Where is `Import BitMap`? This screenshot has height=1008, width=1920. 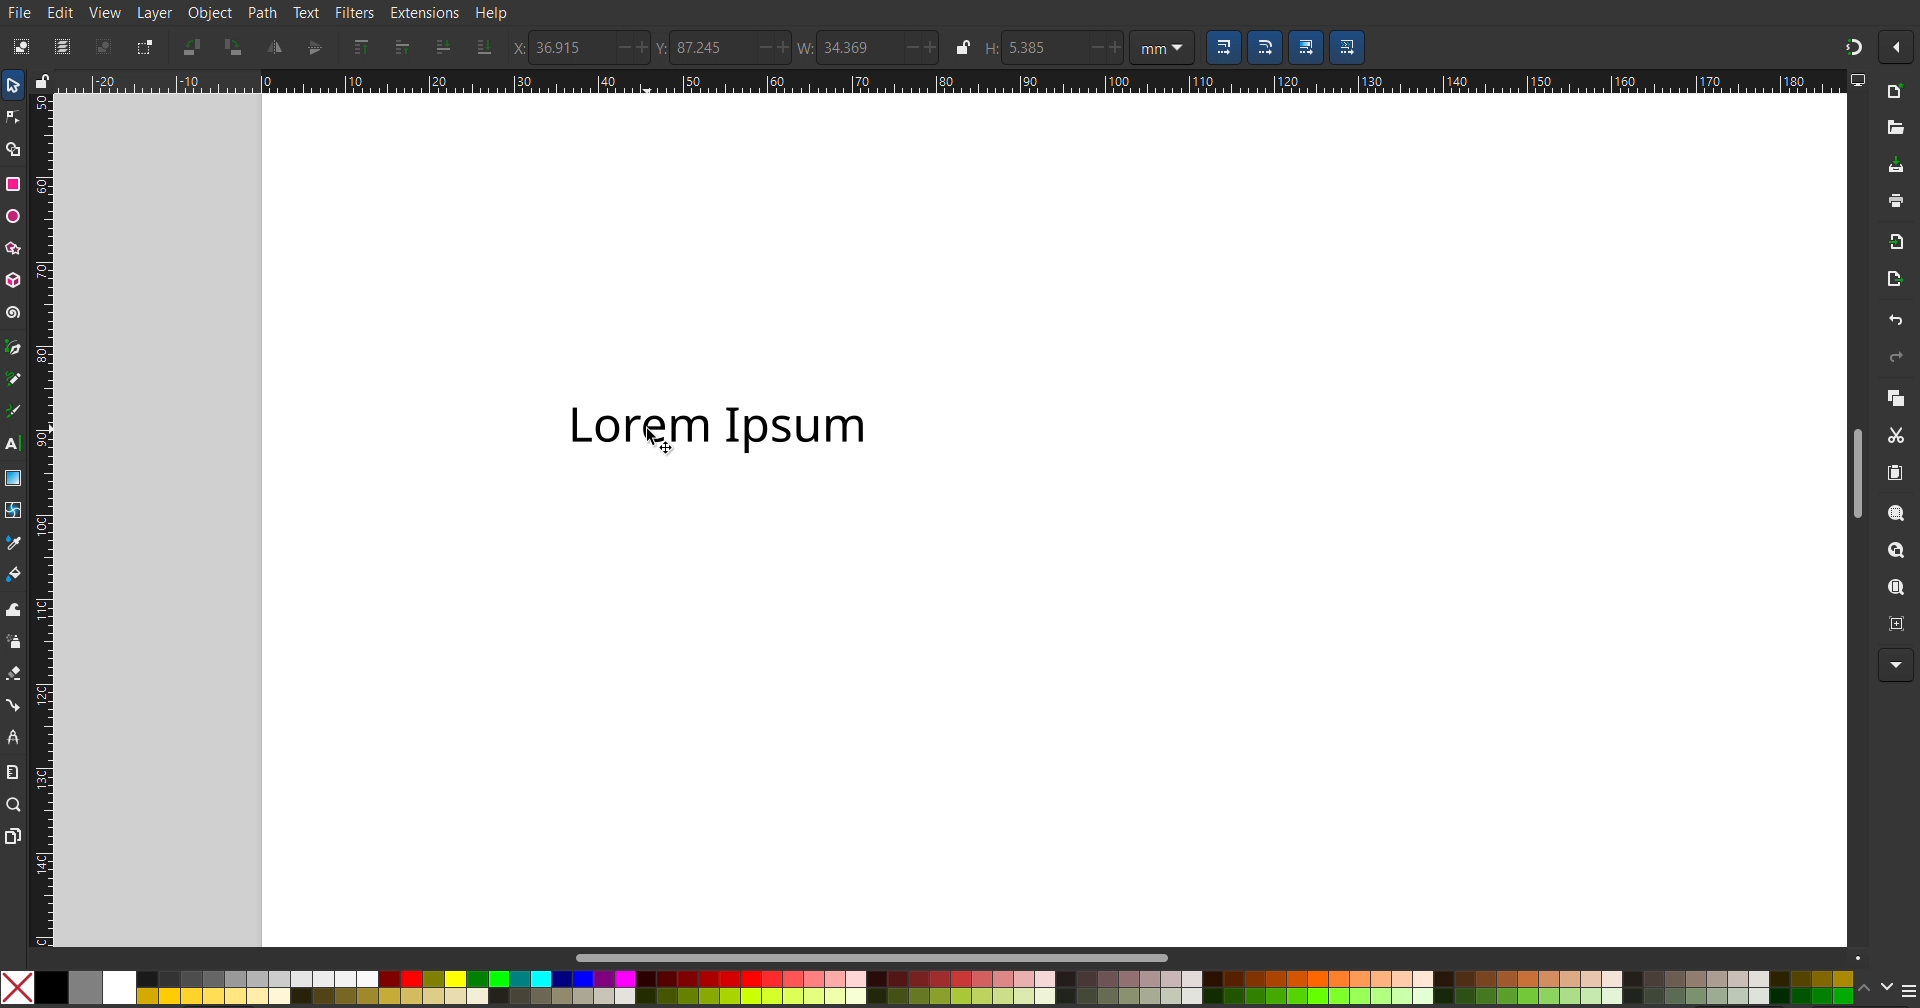 Import BitMap is located at coordinates (1897, 243).